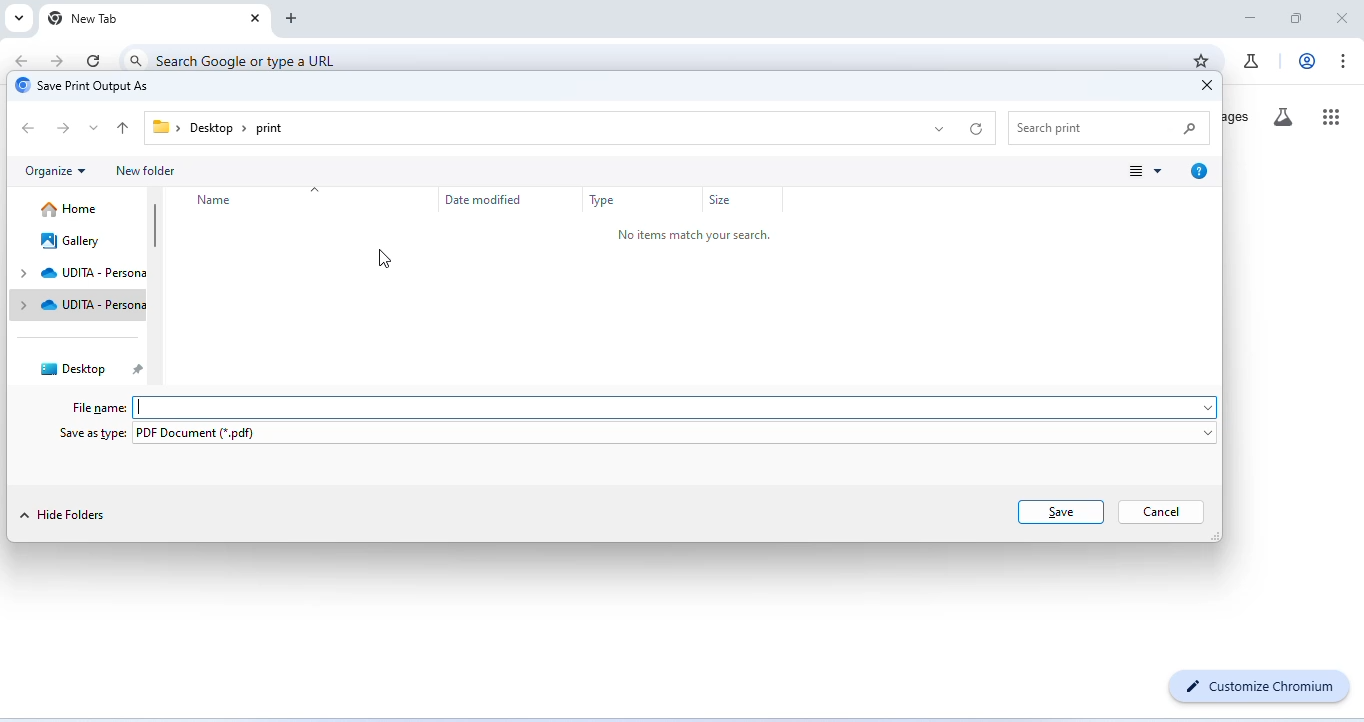  Describe the element at coordinates (678, 435) in the screenshot. I see `pdf document` at that location.